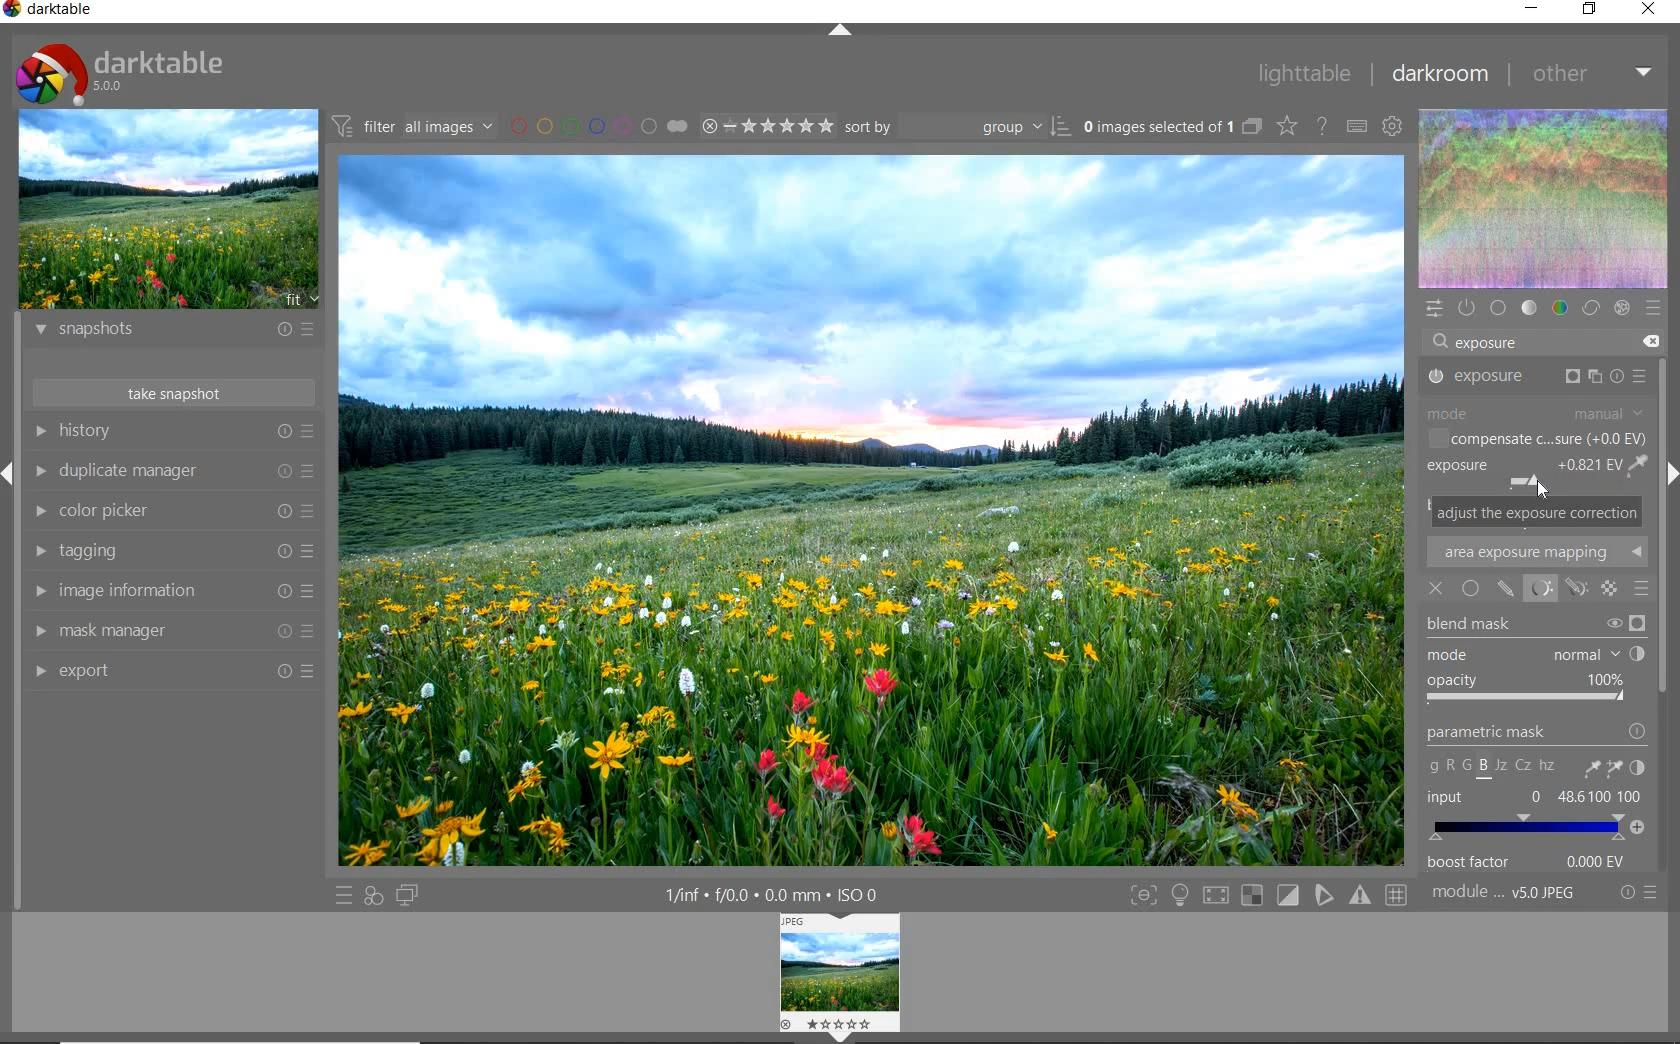 This screenshot has width=1680, height=1044. What do you see at coordinates (597, 126) in the screenshot?
I see `filter by image color` at bounding box center [597, 126].